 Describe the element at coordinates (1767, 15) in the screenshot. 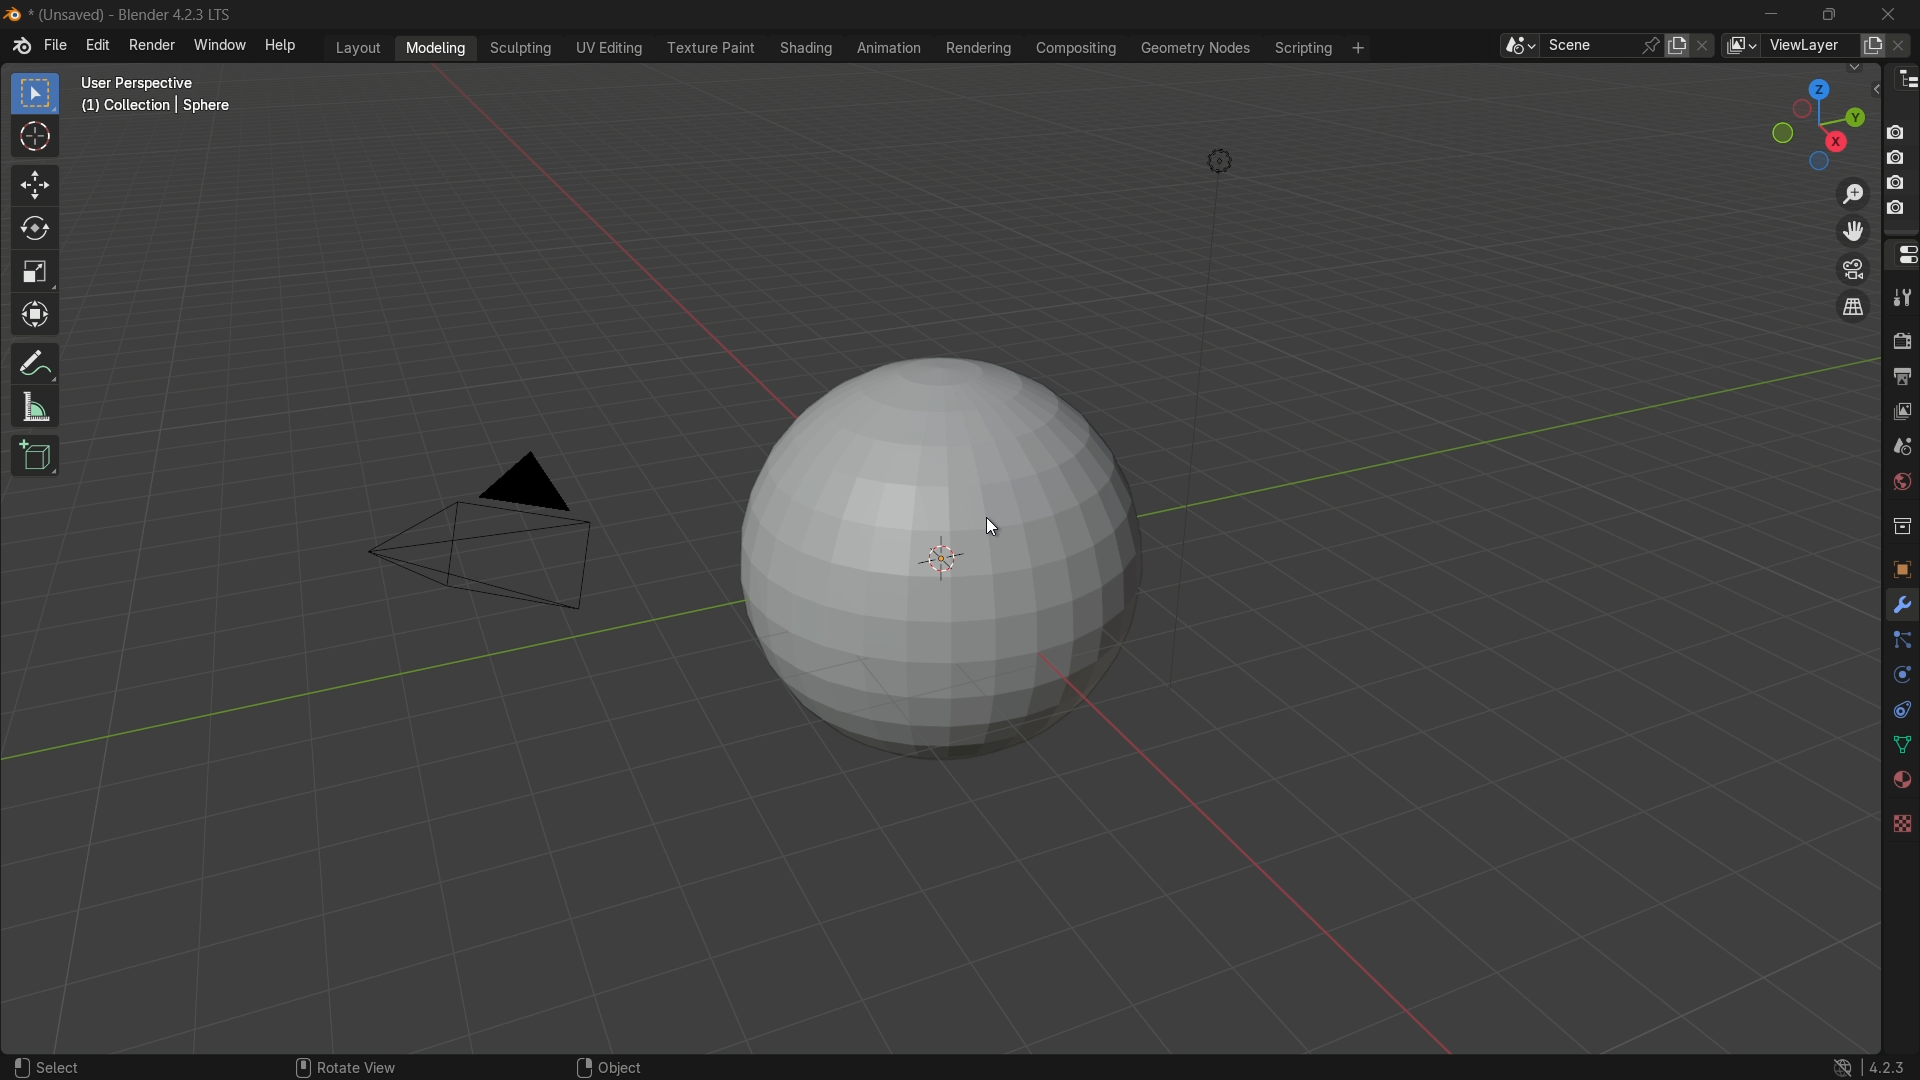

I see `minimize` at that location.